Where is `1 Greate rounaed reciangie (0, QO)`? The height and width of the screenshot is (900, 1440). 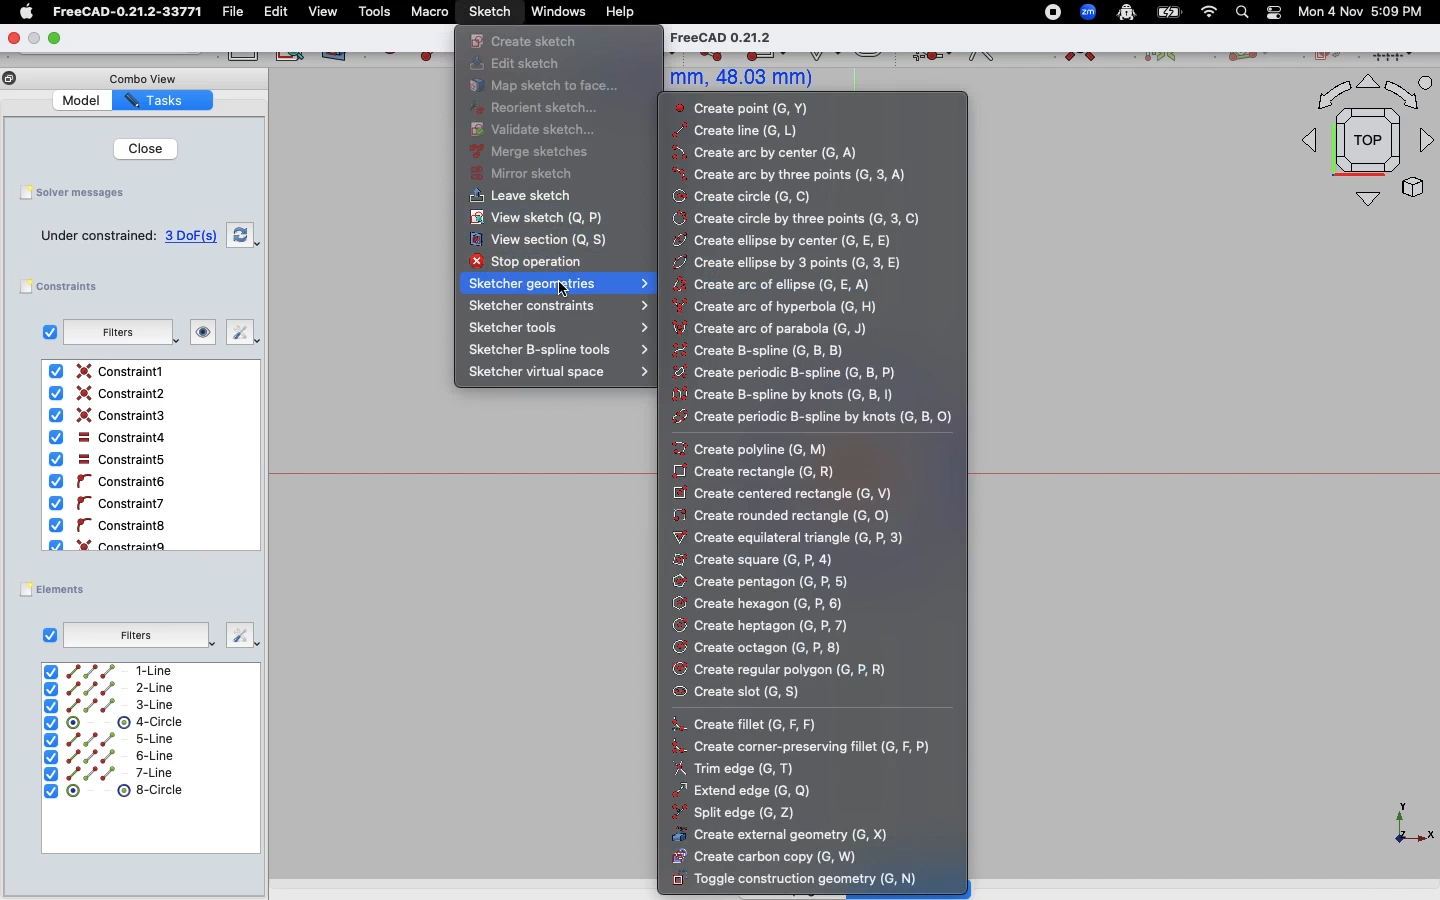 1 Greate rounaed reciangie (0, QO) is located at coordinates (799, 514).